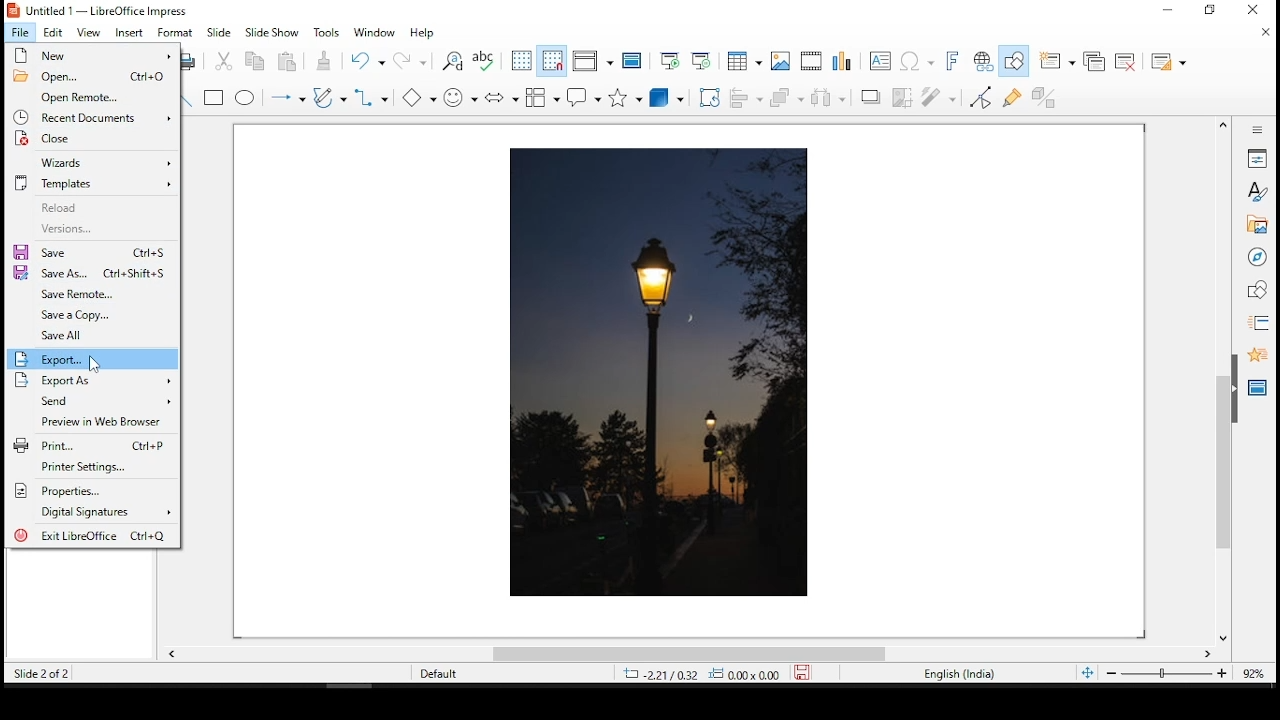  I want to click on save a copy, so click(94, 315).